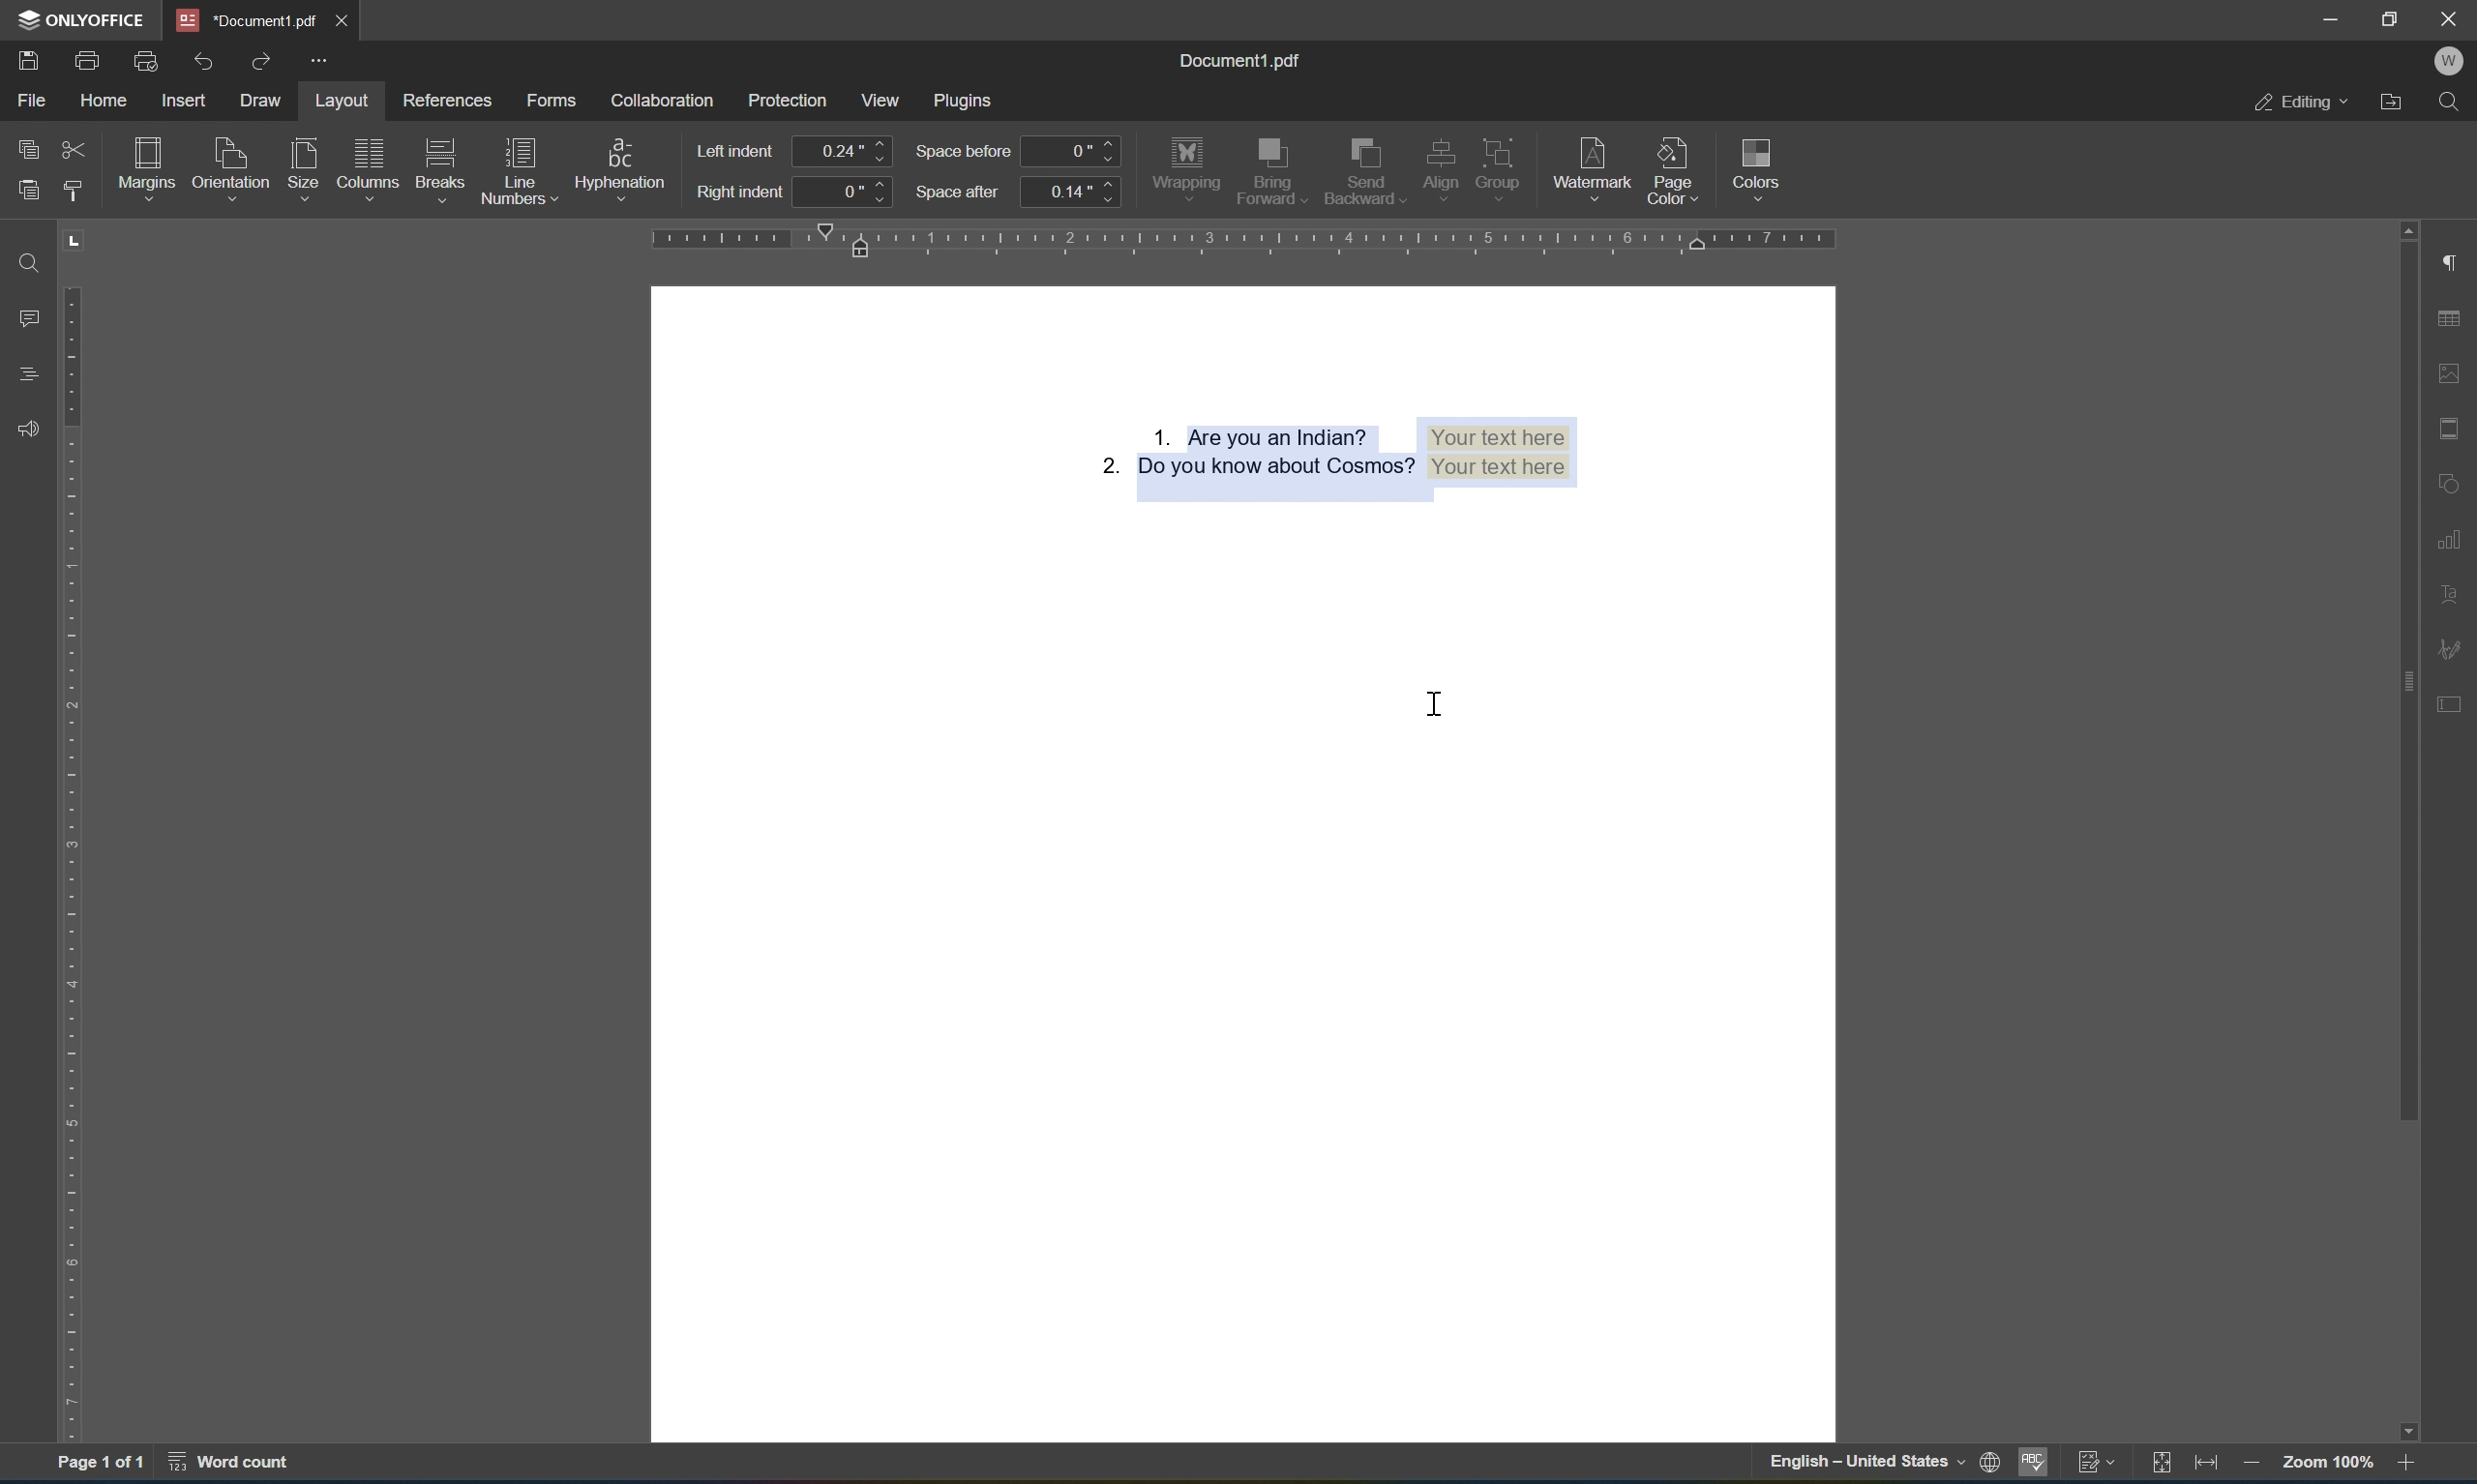 This screenshot has width=2477, height=1484. I want to click on close, so click(2448, 20).